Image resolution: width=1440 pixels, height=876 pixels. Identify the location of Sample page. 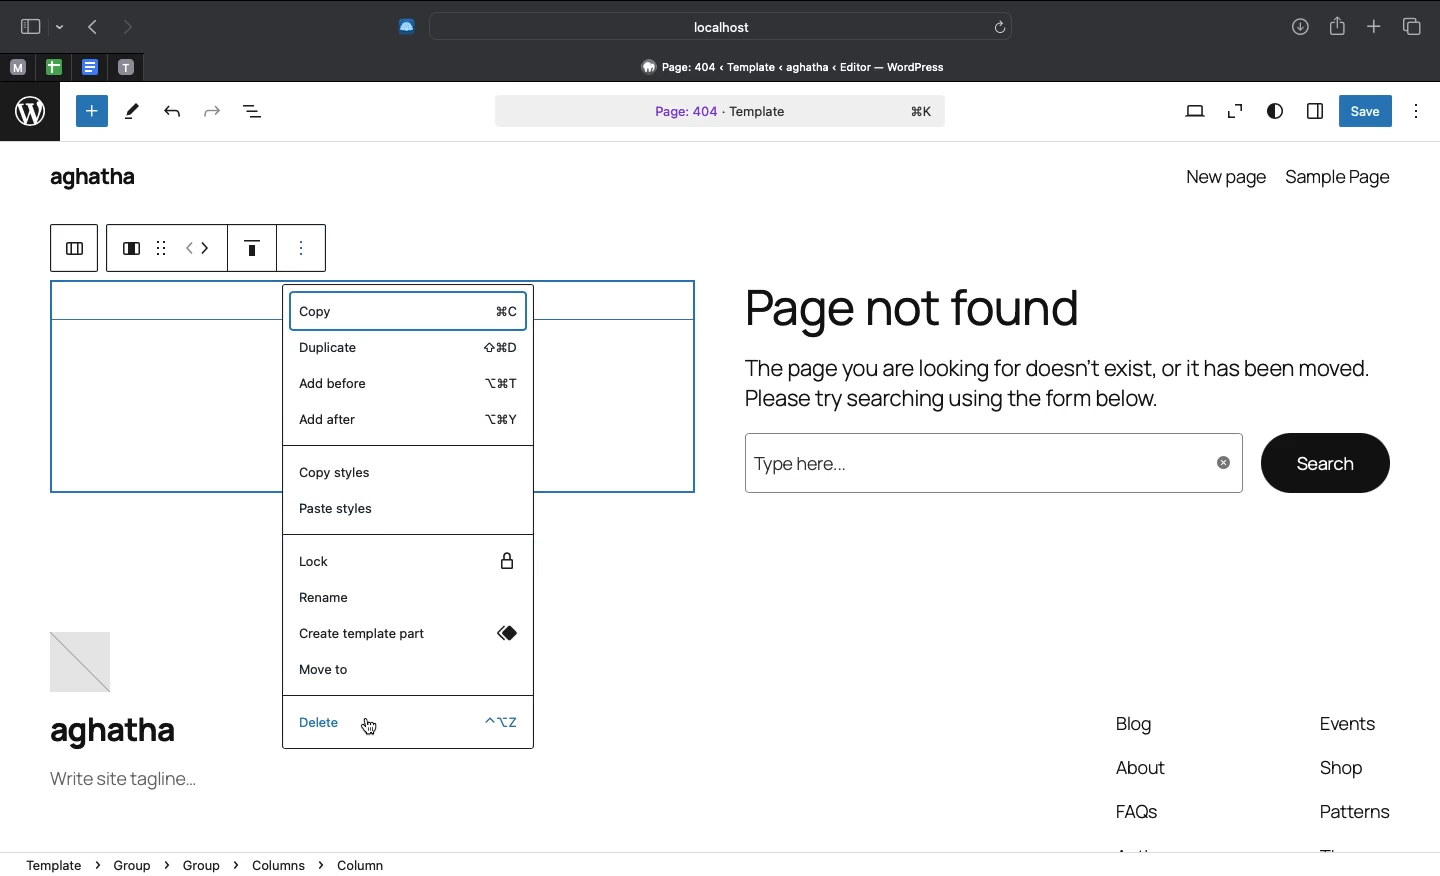
(1341, 177).